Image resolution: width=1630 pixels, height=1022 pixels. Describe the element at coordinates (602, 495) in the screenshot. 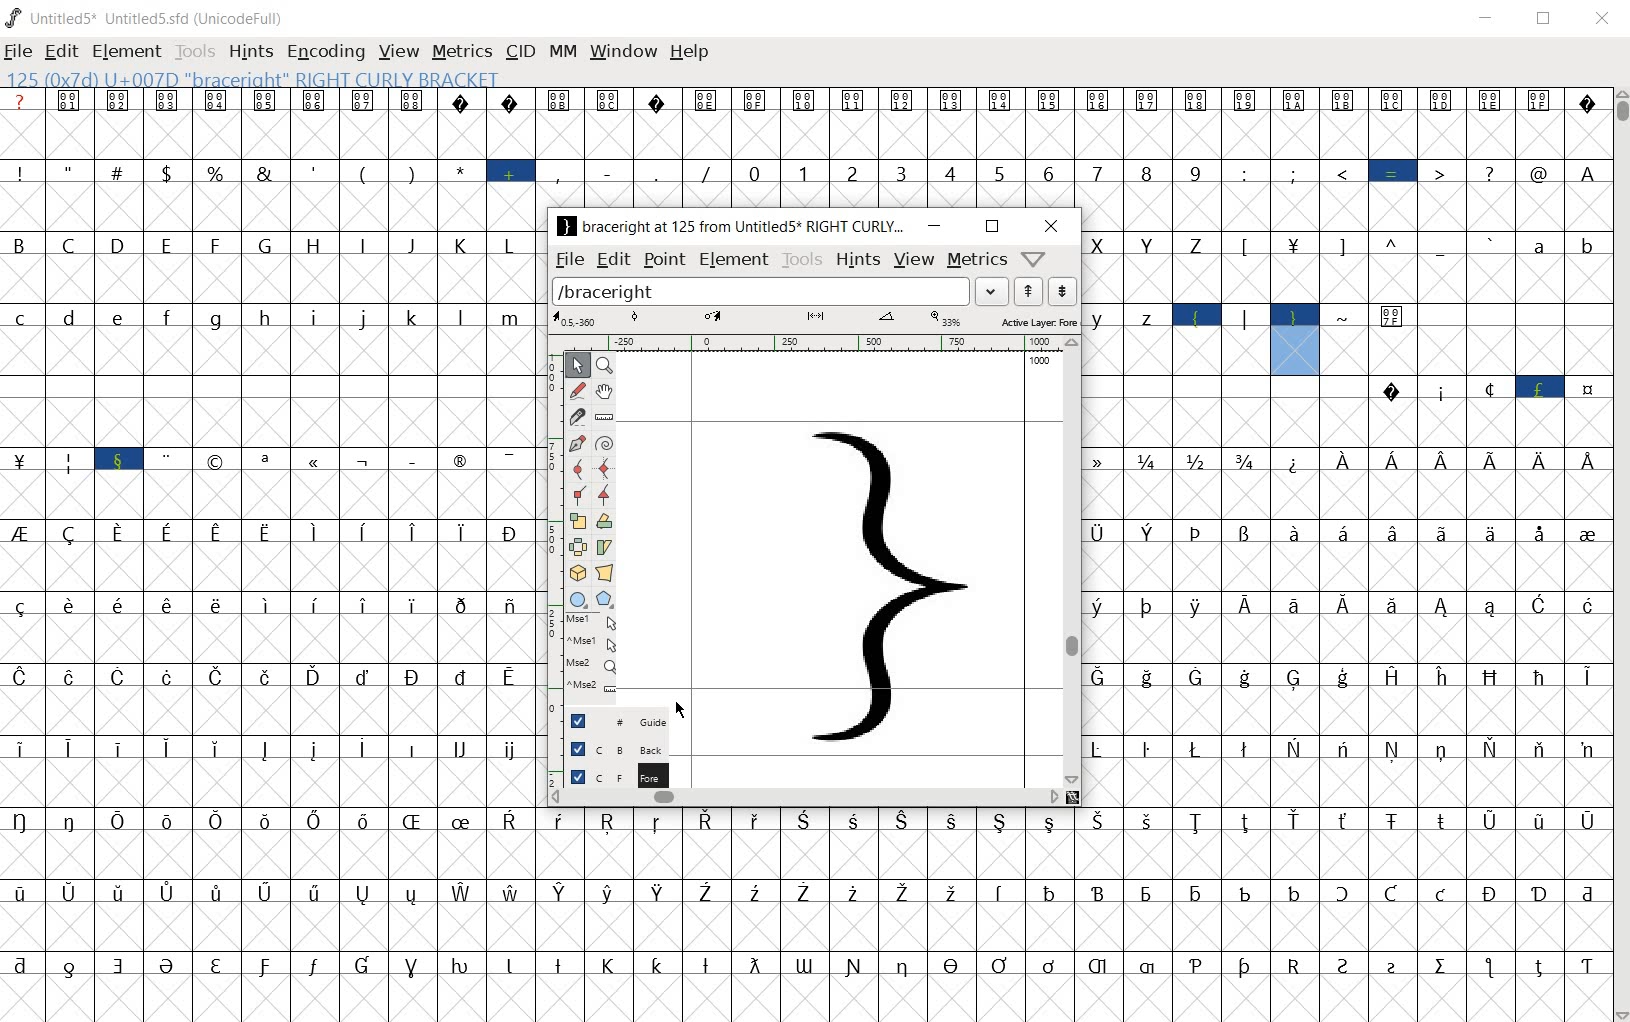

I see `Add a corner point` at that location.